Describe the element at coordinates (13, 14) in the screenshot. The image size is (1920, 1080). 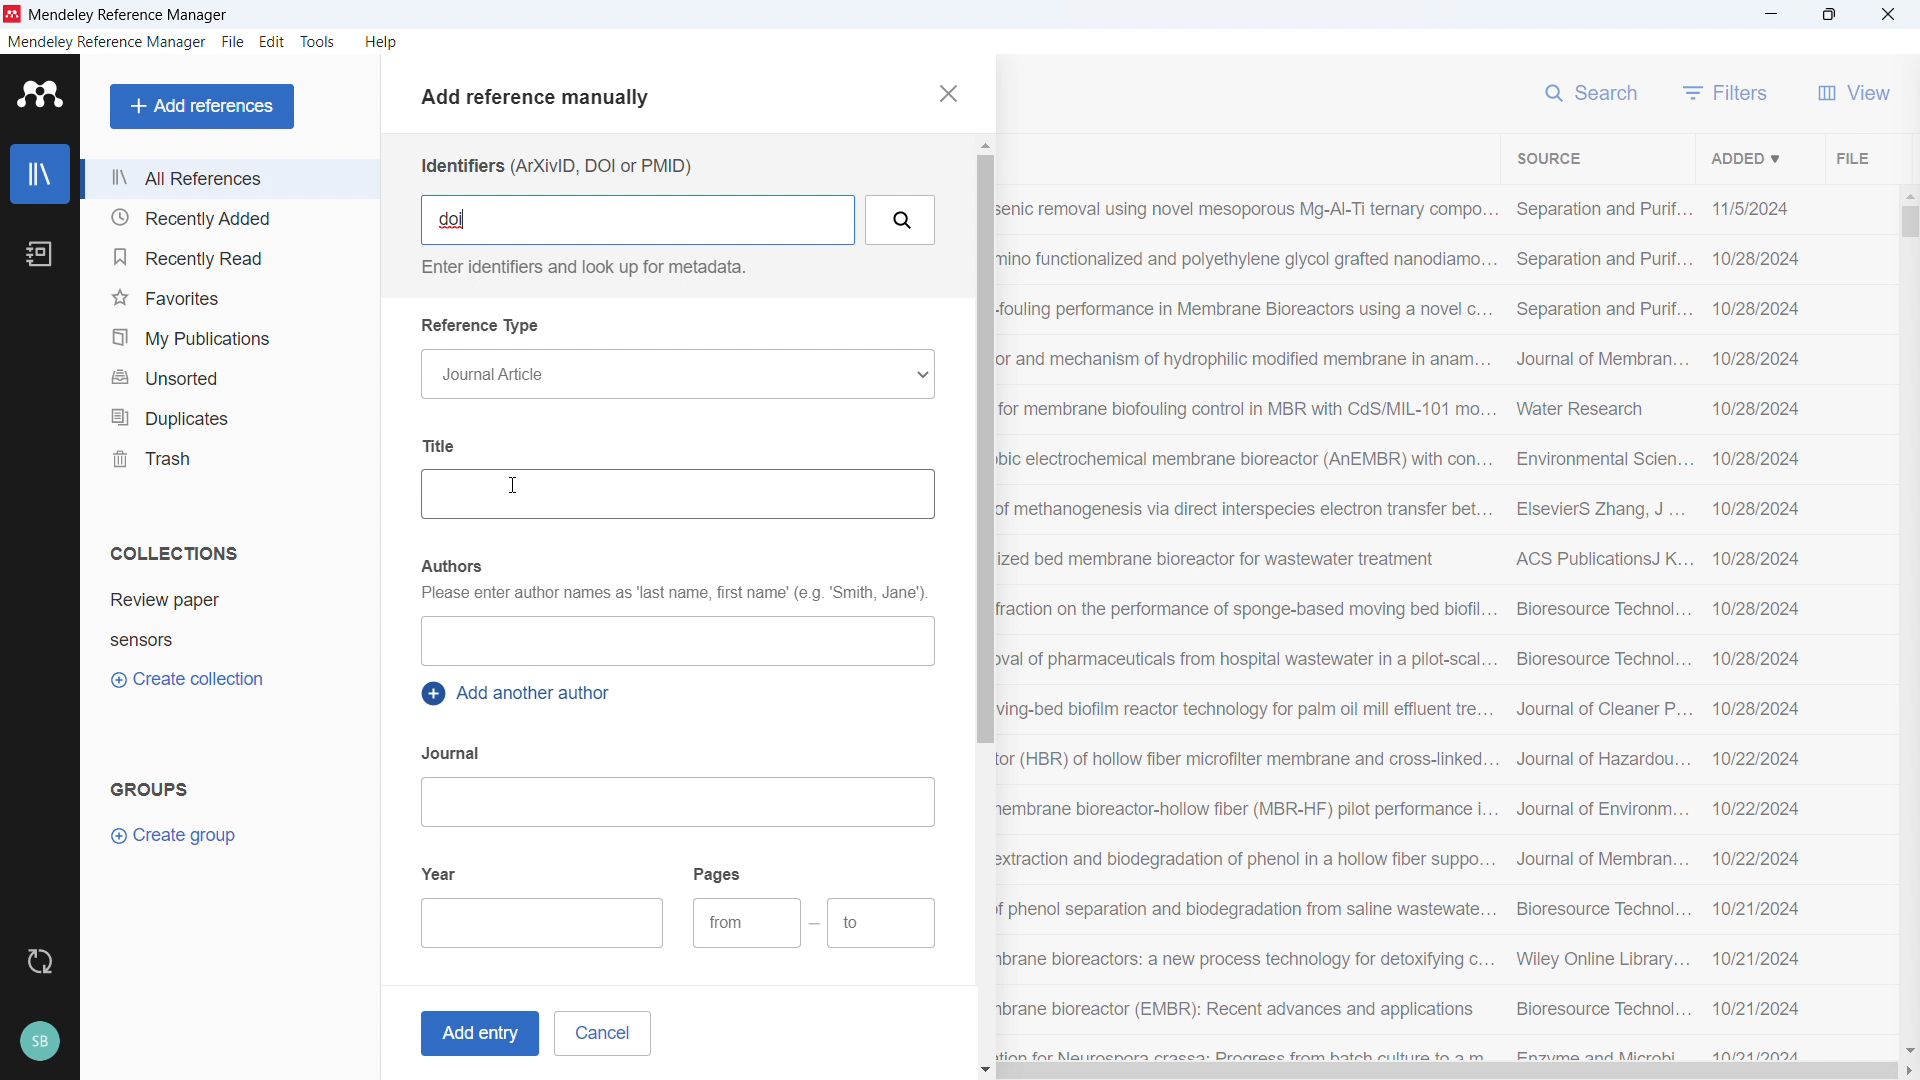
I see `logo` at that location.